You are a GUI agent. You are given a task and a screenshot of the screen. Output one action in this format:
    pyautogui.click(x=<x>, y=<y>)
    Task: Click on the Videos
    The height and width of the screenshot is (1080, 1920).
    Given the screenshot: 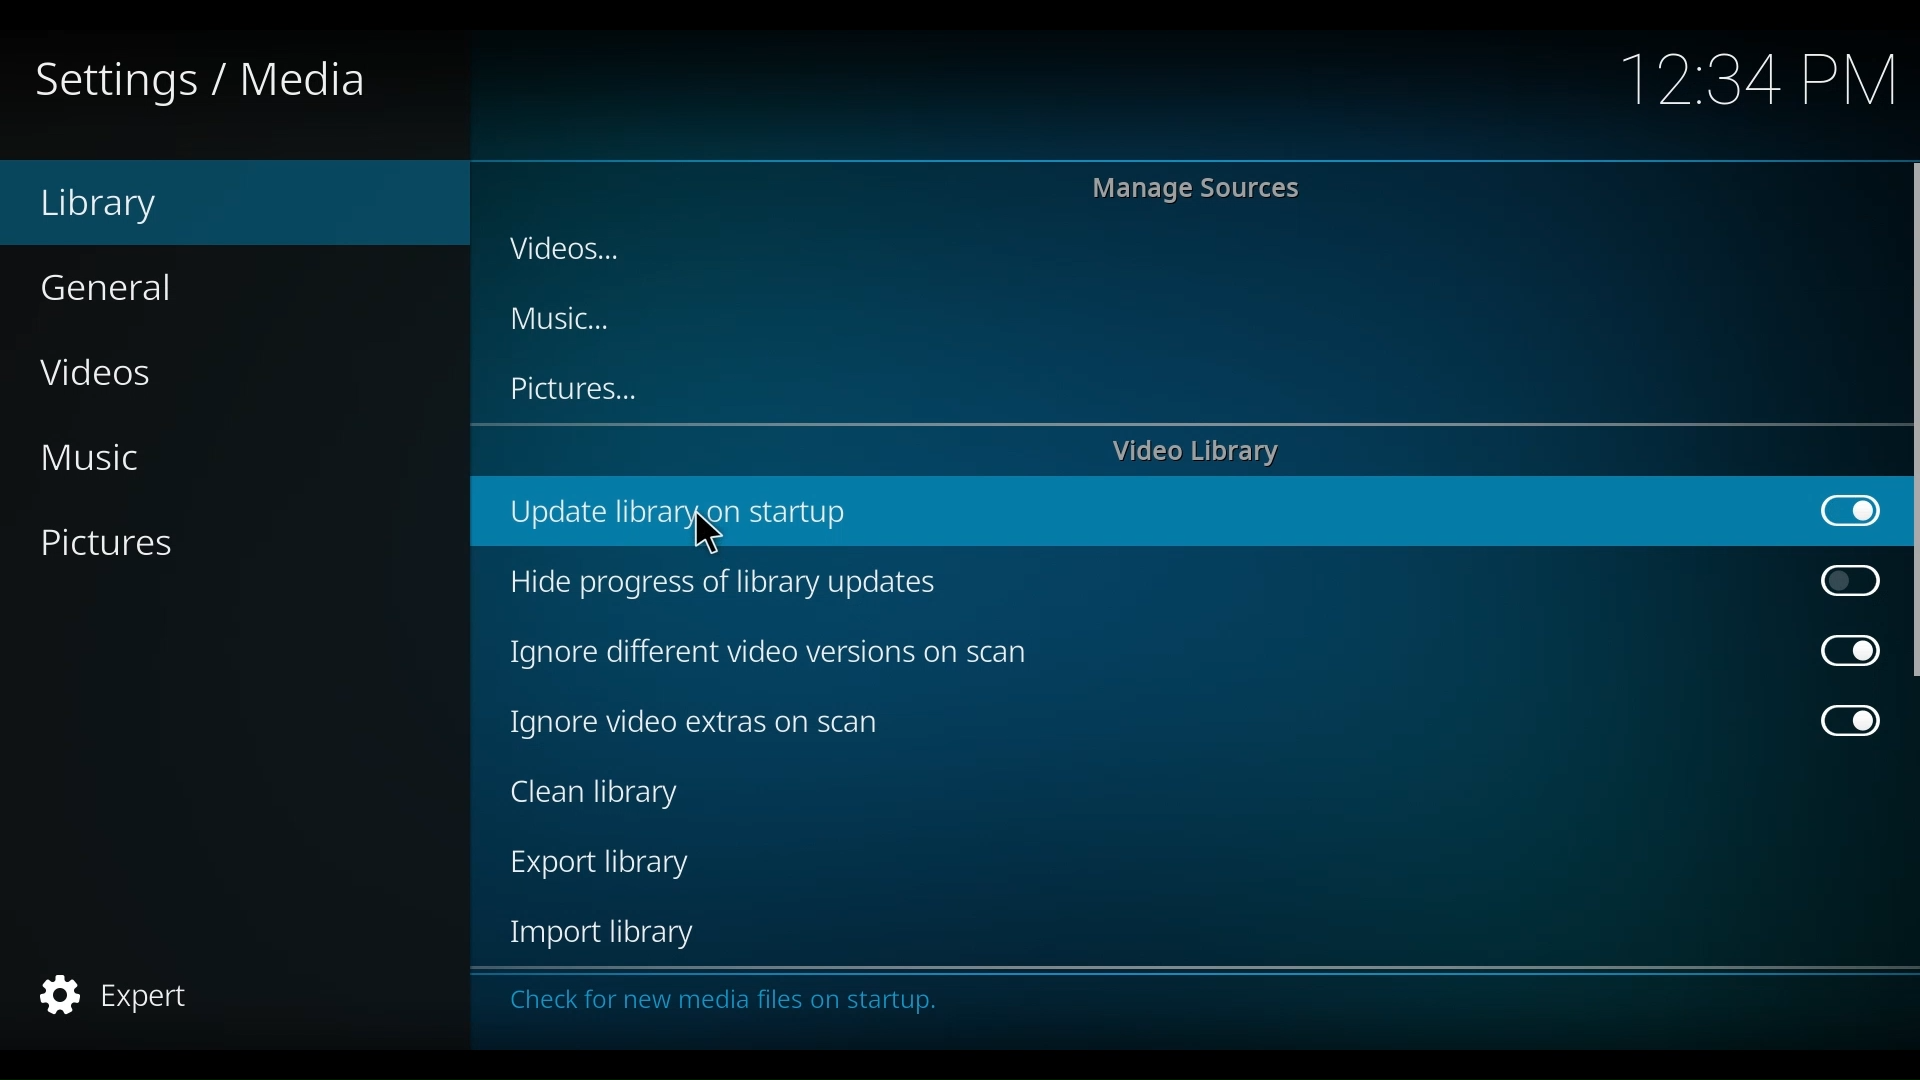 What is the action you would take?
    pyautogui.click(x=577, y=251)
    